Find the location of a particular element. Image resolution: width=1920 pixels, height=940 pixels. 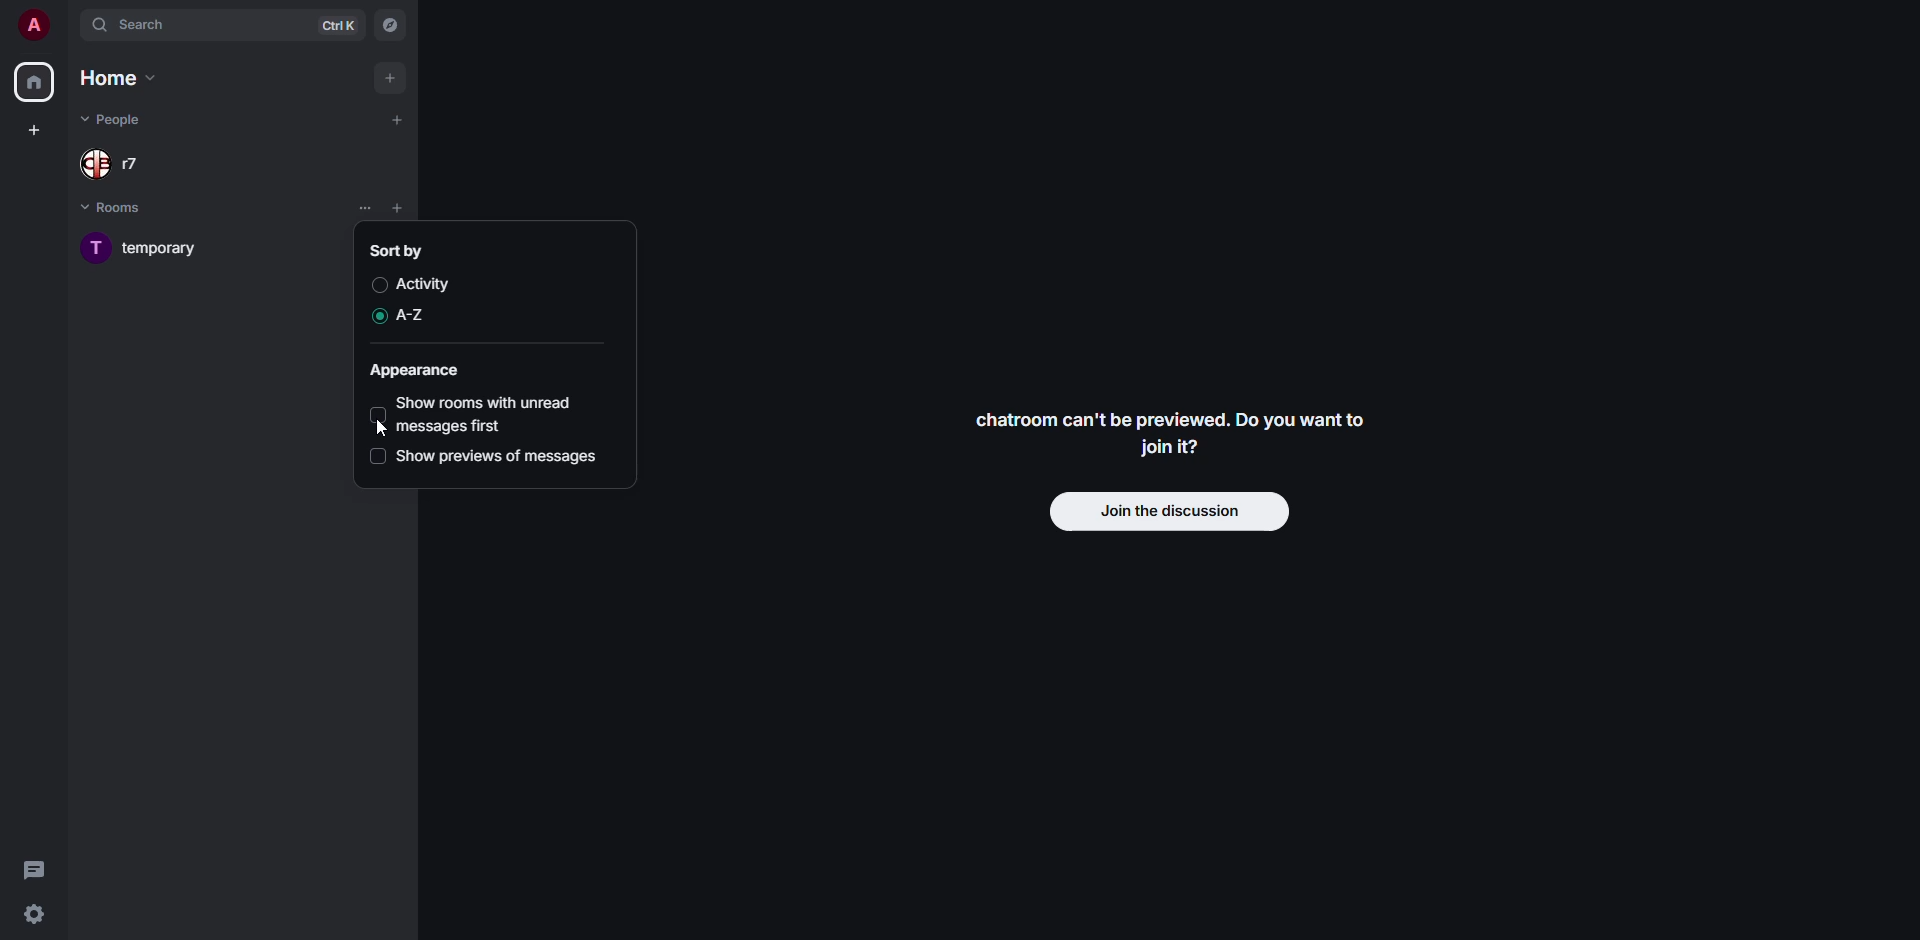

disabled is located at coordinates (378, 414).